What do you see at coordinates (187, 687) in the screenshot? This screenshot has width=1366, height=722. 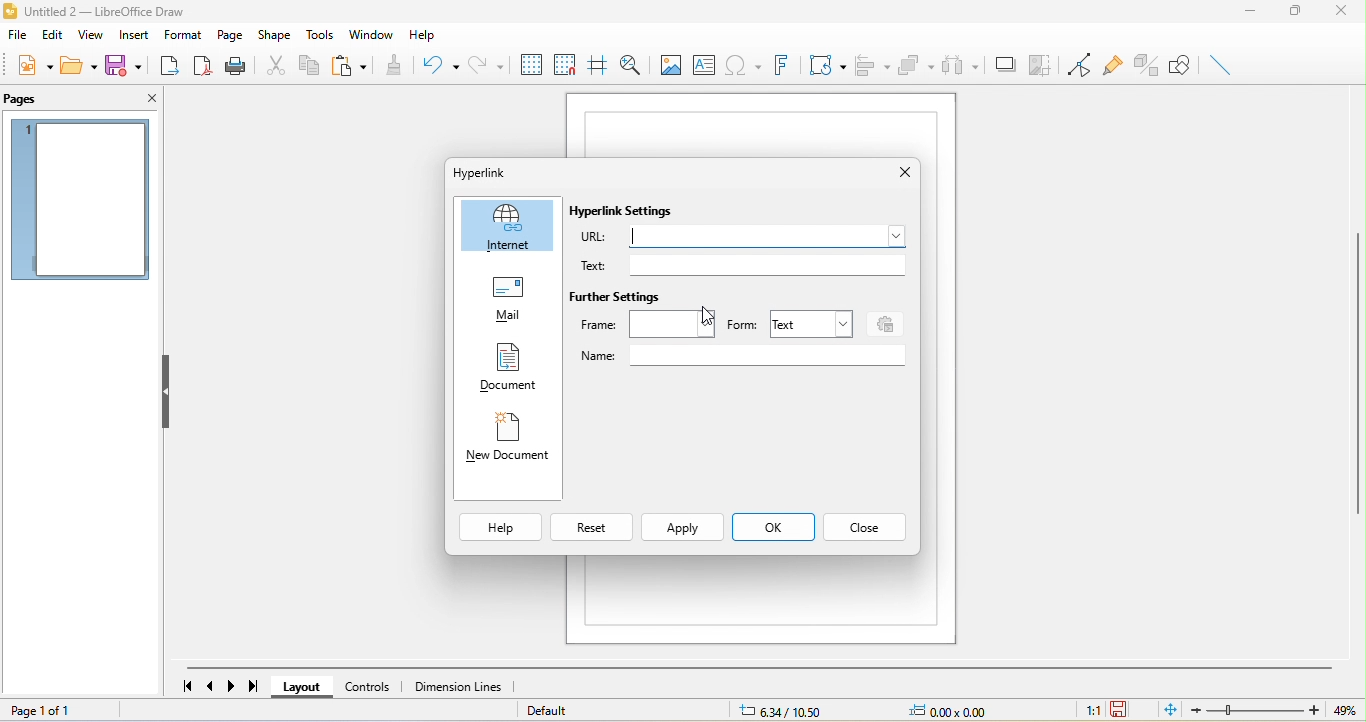 I see `first page` at bounding box center [187, 687].